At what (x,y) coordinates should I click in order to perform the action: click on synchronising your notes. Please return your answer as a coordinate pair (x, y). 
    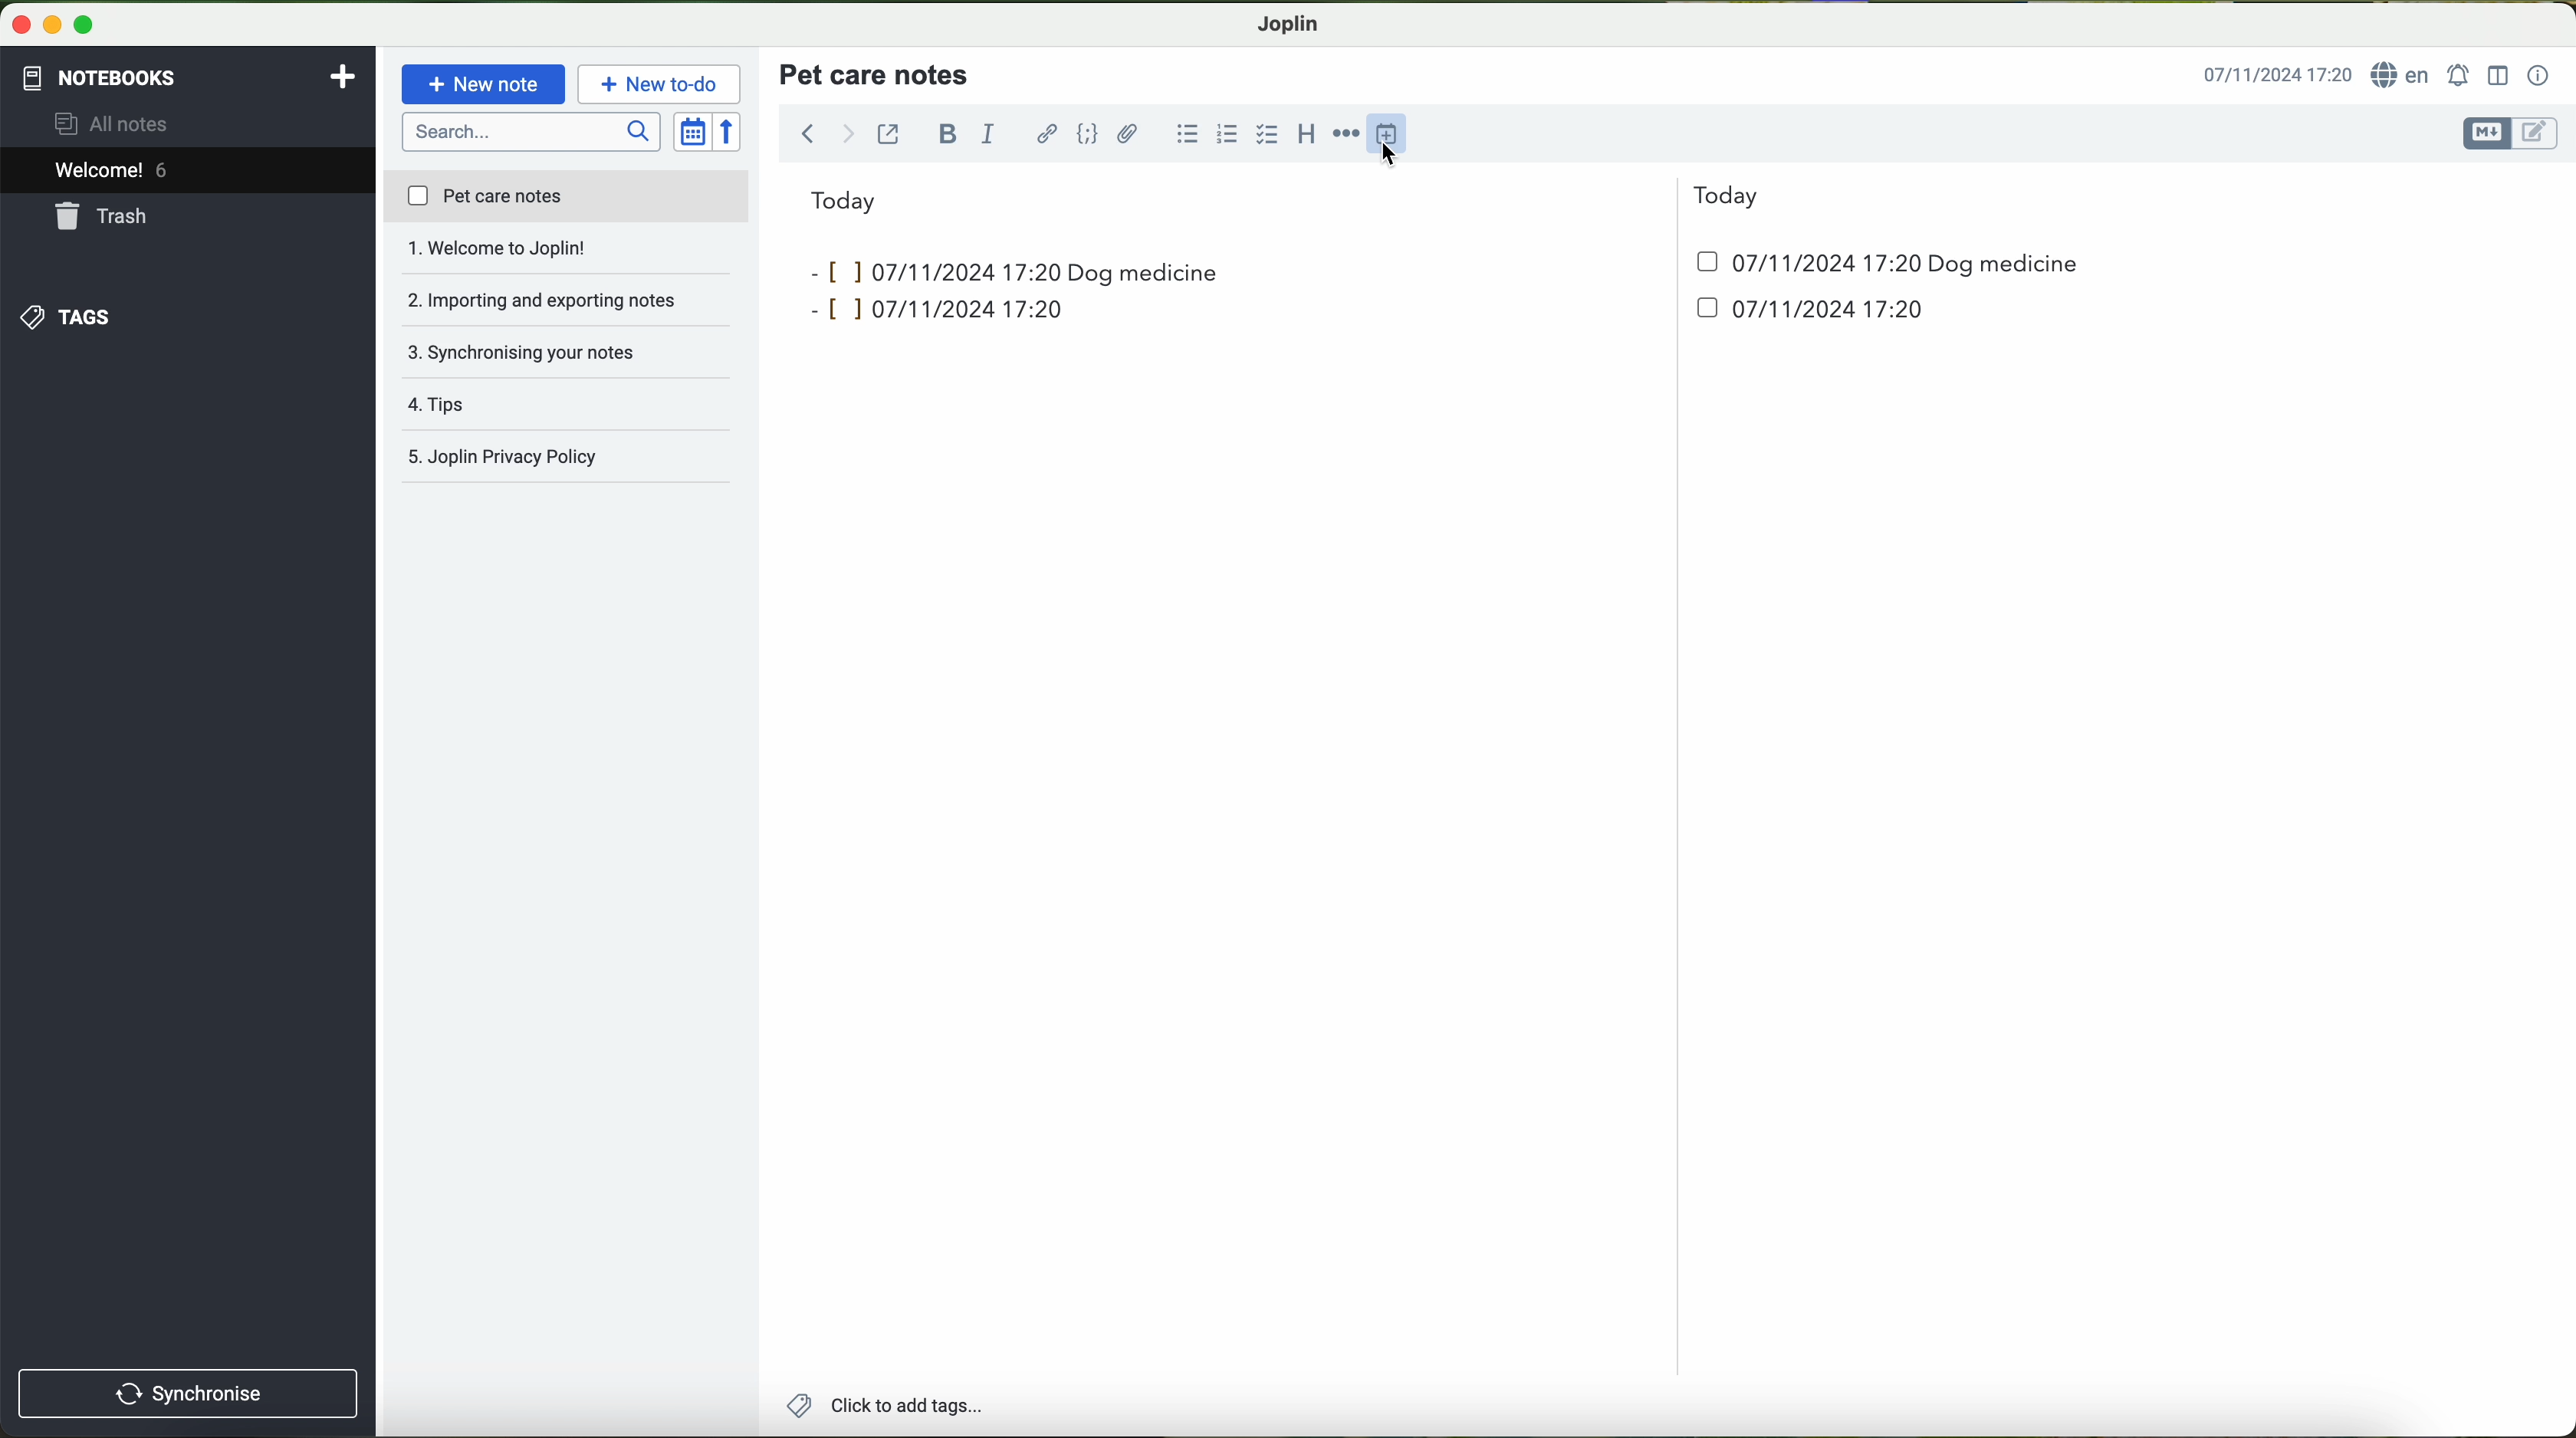
    Looking at the image, I should click on (568, 302).